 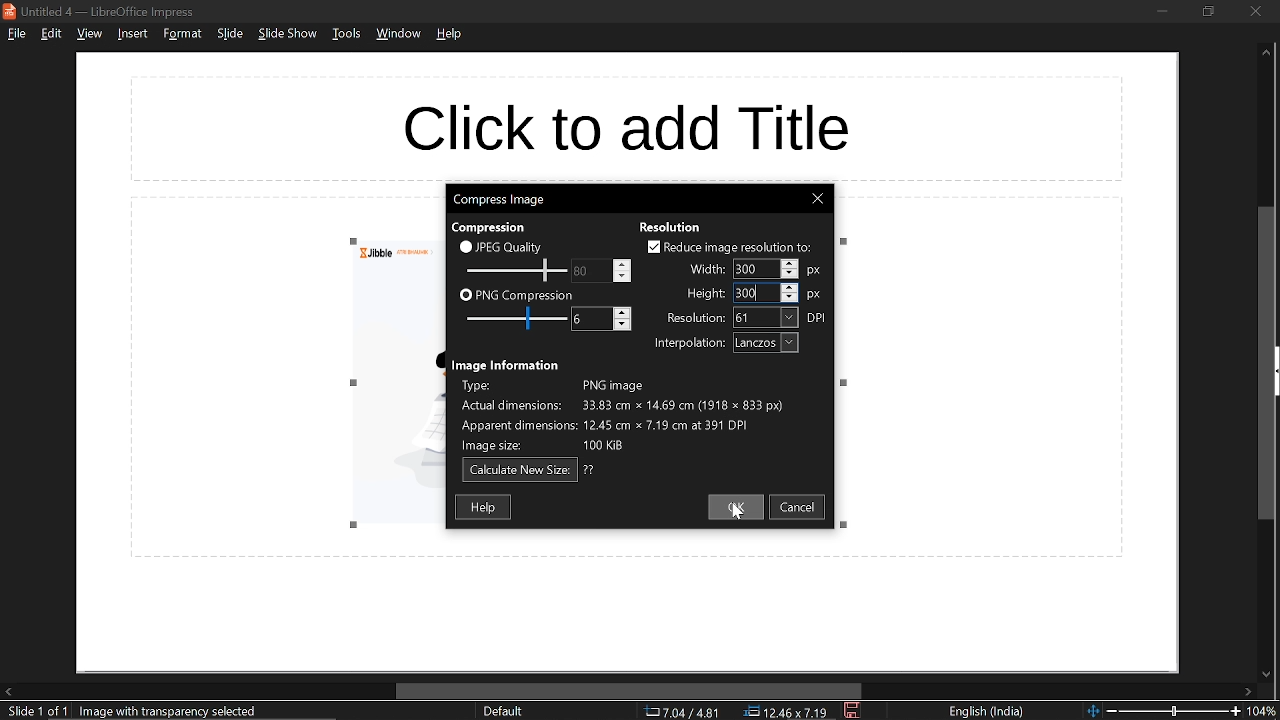 What do you see at coordinates (651, 246) in the screenshot?
I see `checkbox` at bounding box center [651, 246].